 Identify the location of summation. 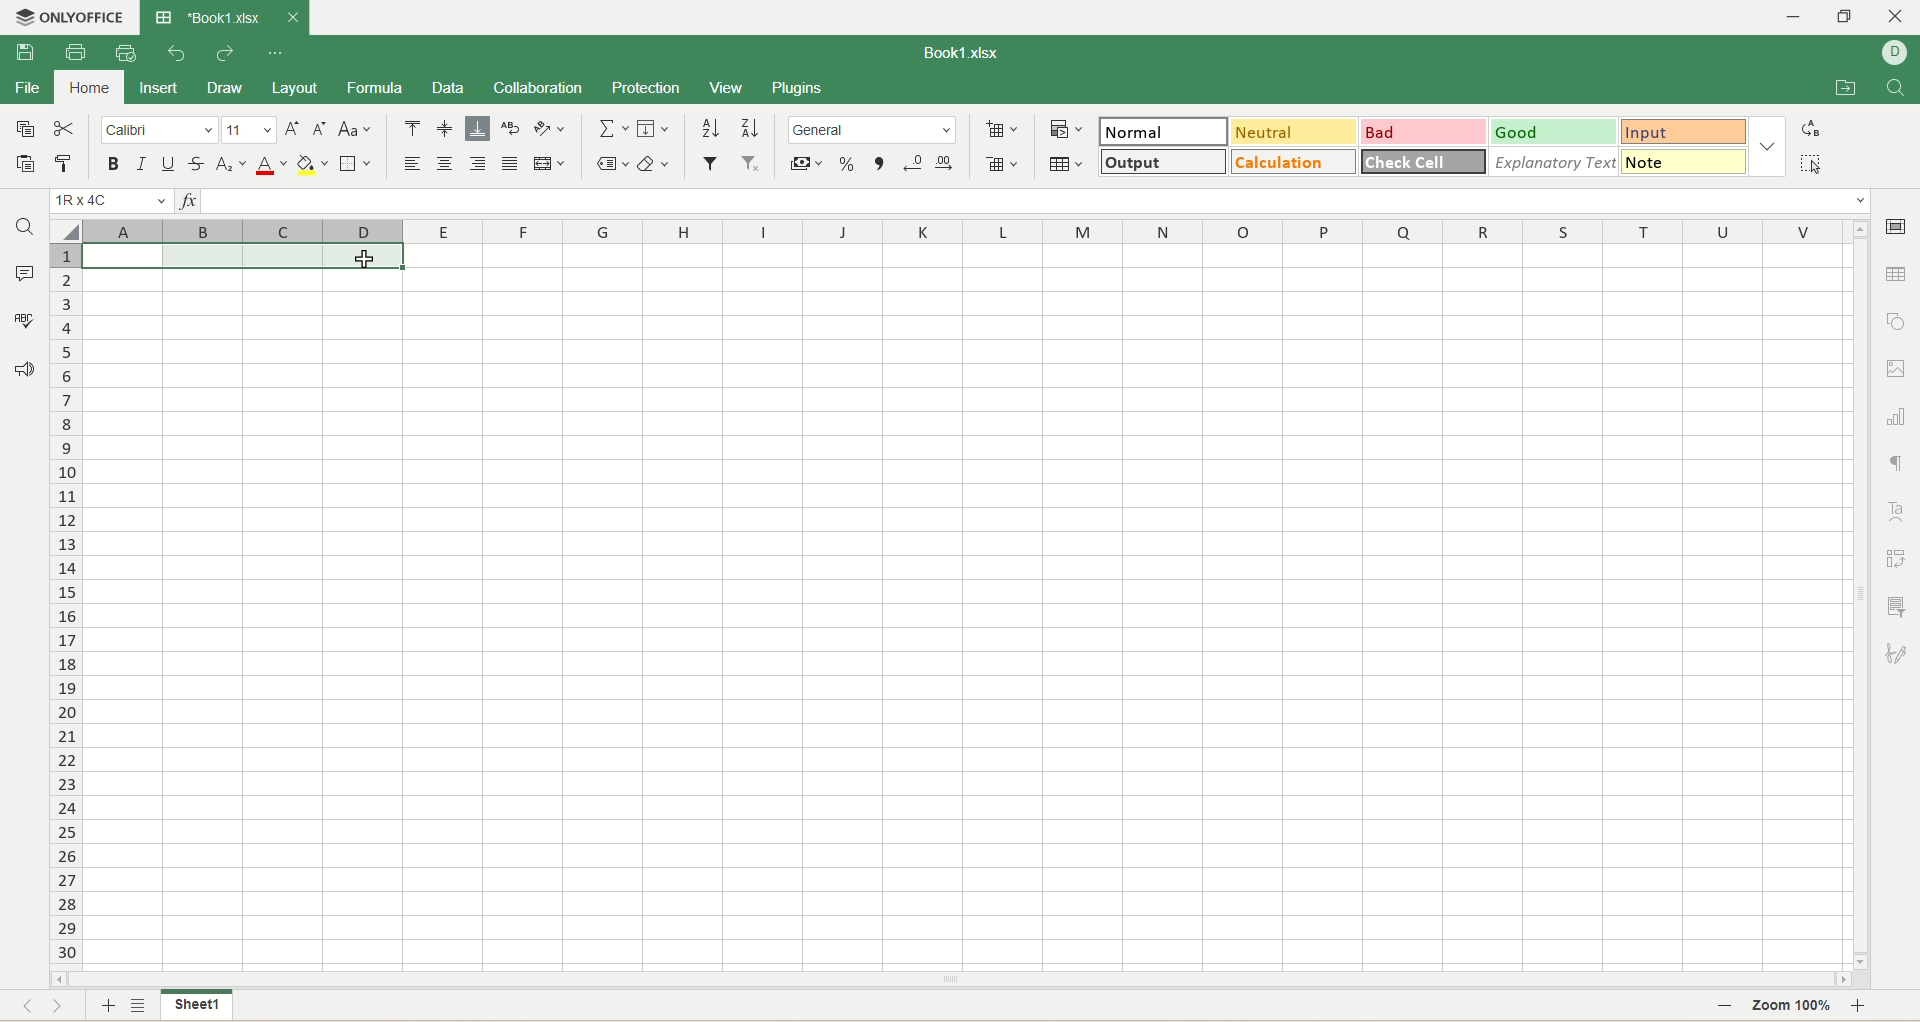
(614, 127).